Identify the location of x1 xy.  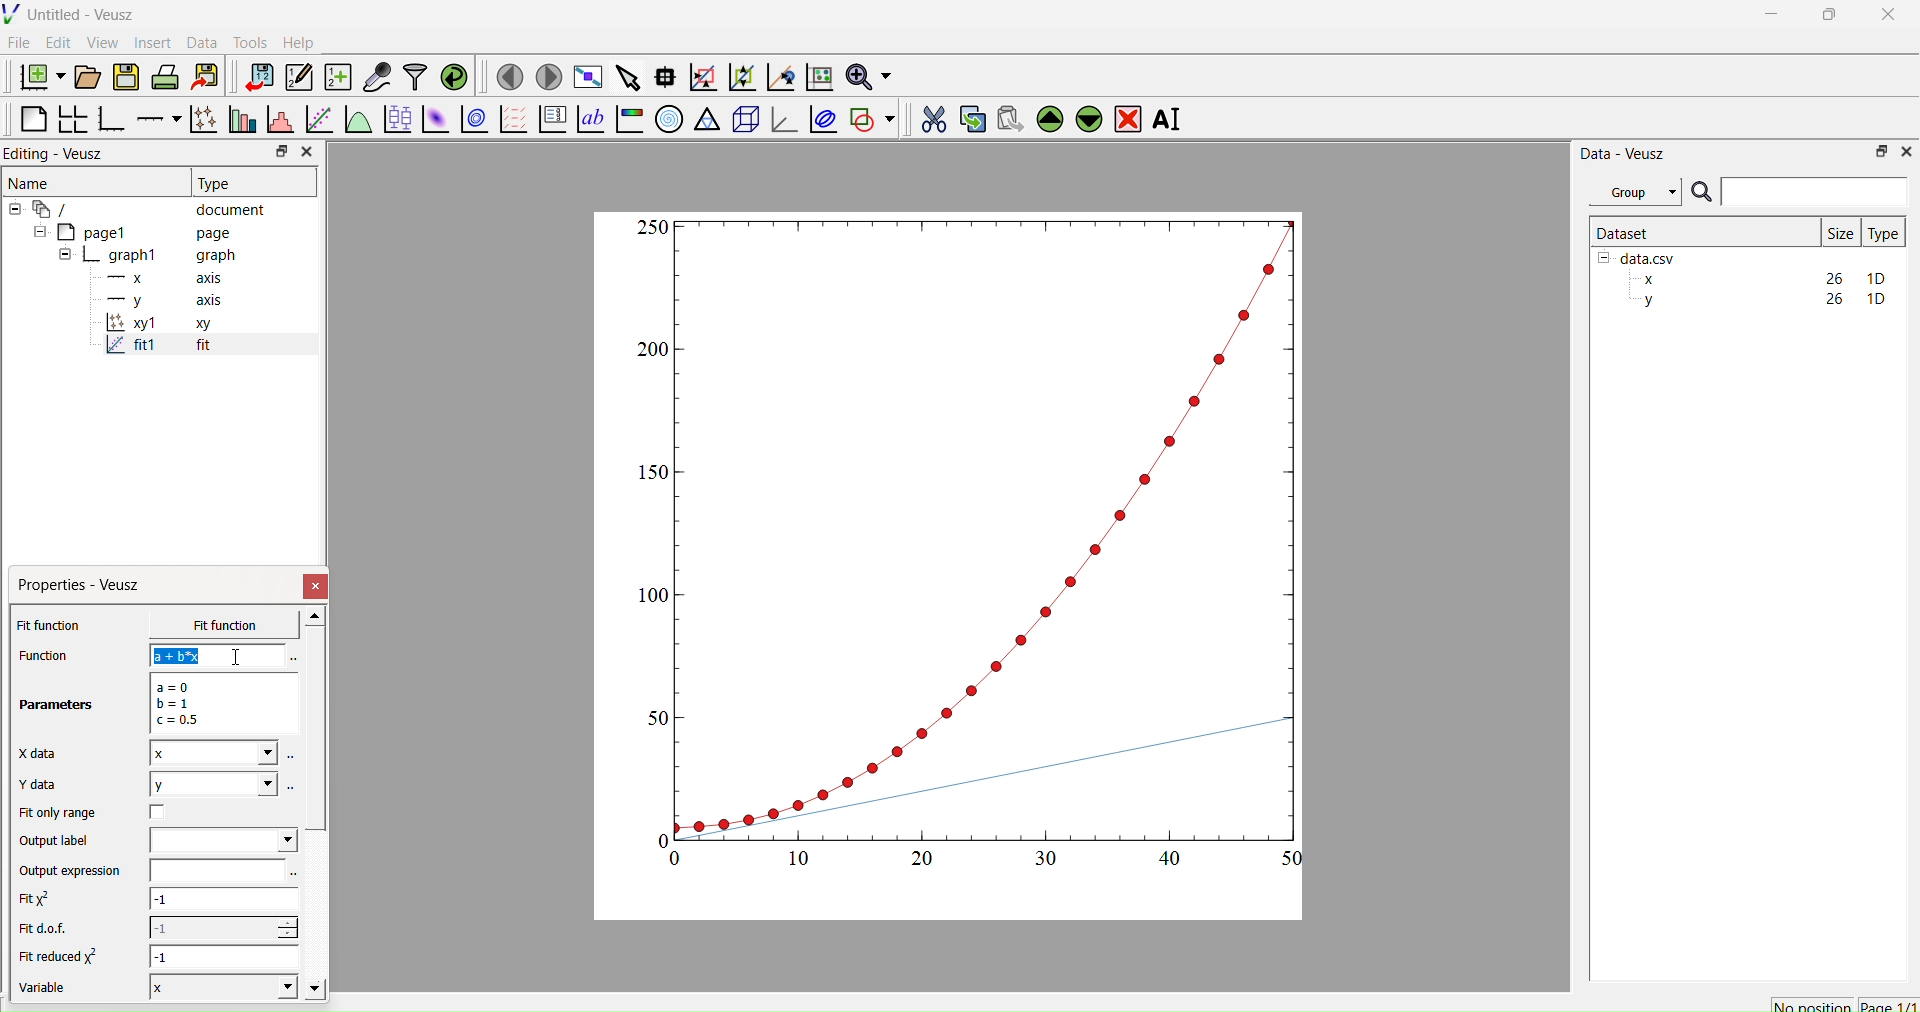
(158, 325).